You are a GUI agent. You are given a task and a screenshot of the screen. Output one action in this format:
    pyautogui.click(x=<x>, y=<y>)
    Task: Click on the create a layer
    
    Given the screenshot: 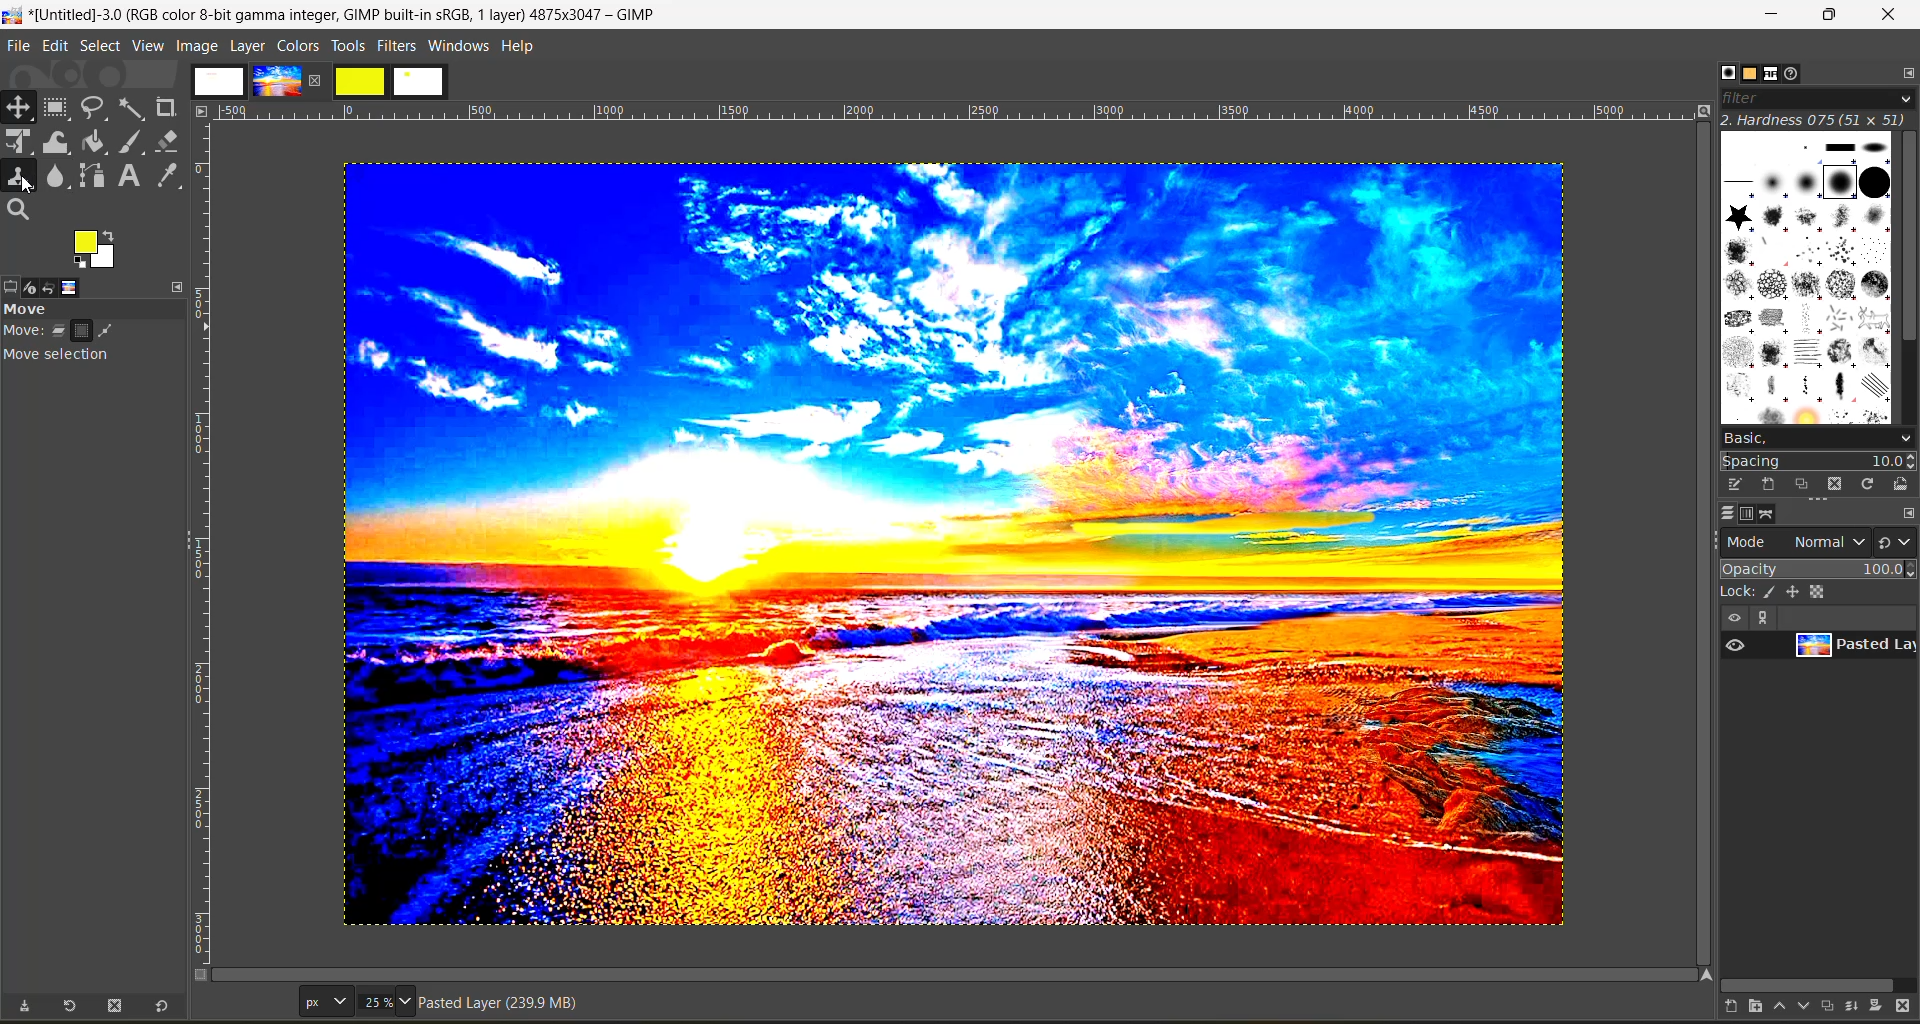 What is the action you would take?
    pyautogui.click(x=1824, y=1007)
    